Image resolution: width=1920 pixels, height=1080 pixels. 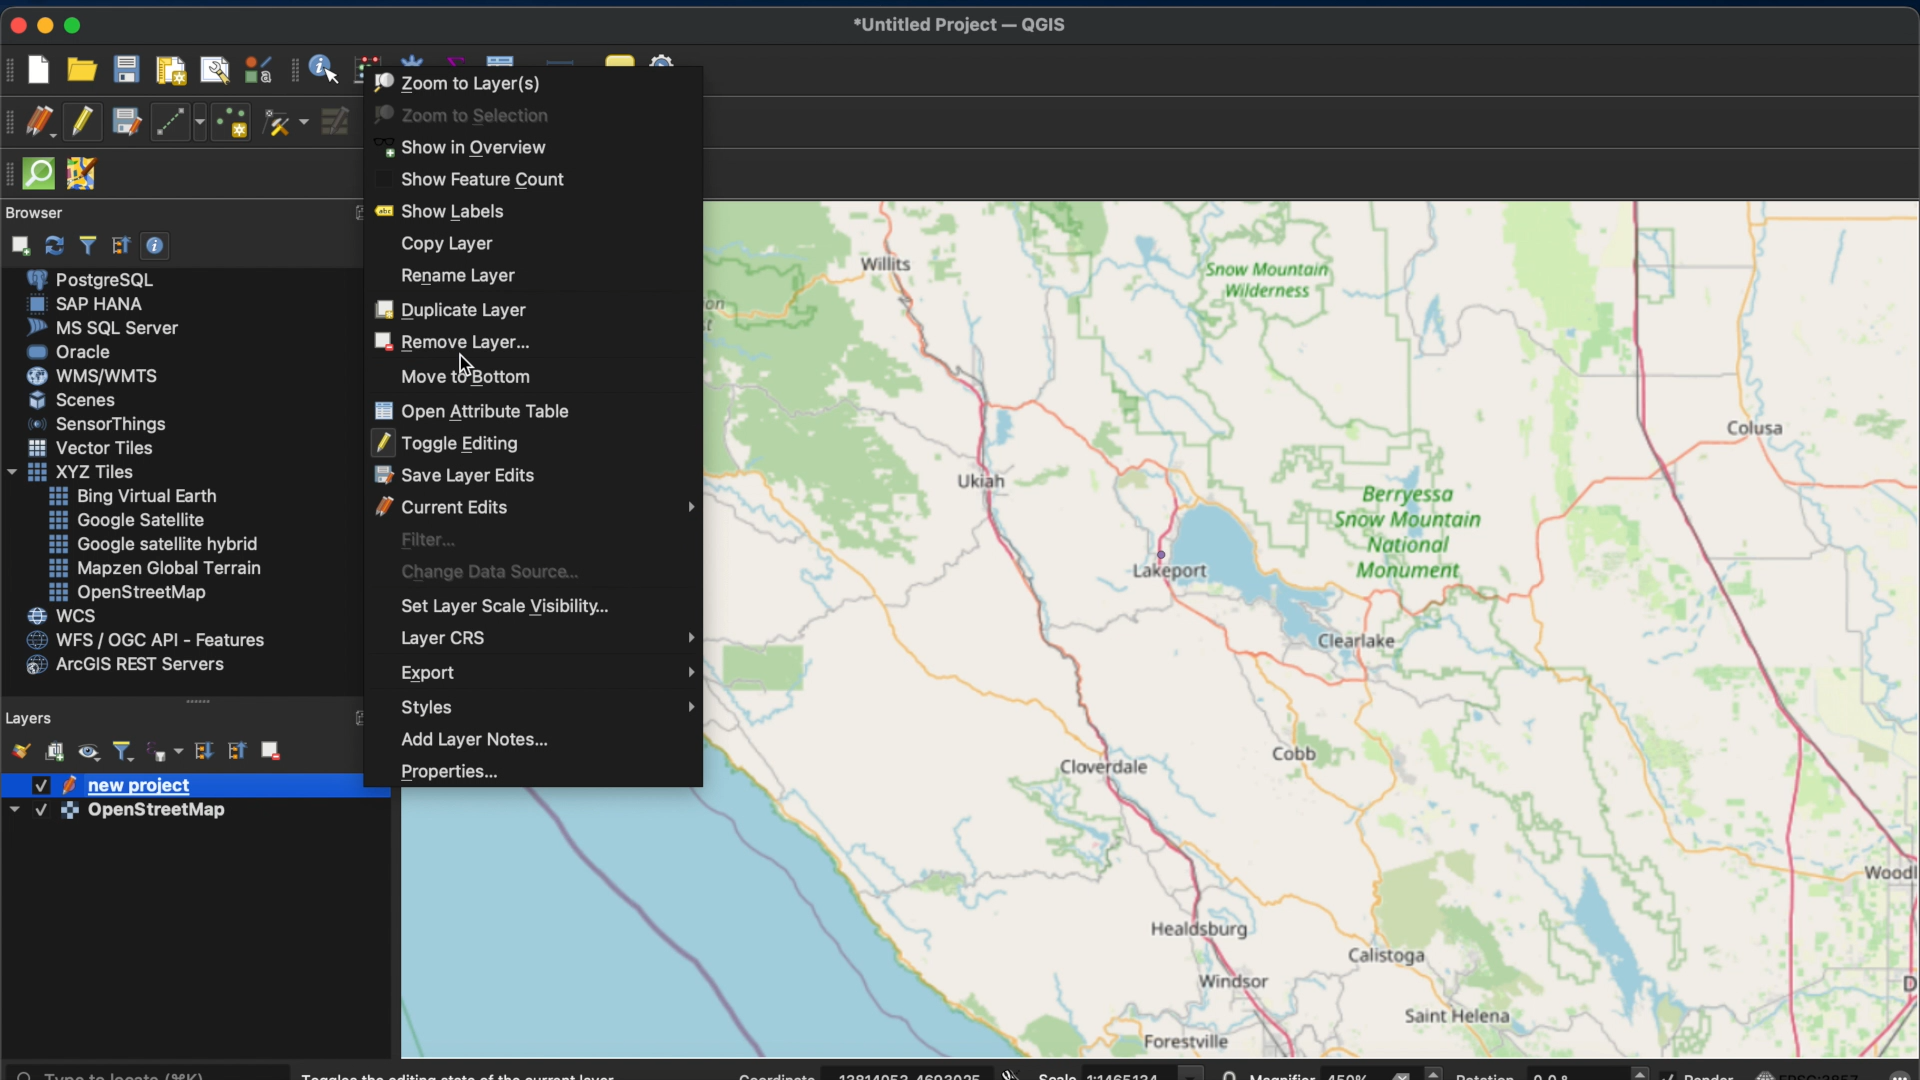 I want to click on save project, so click(x=127, y=71).